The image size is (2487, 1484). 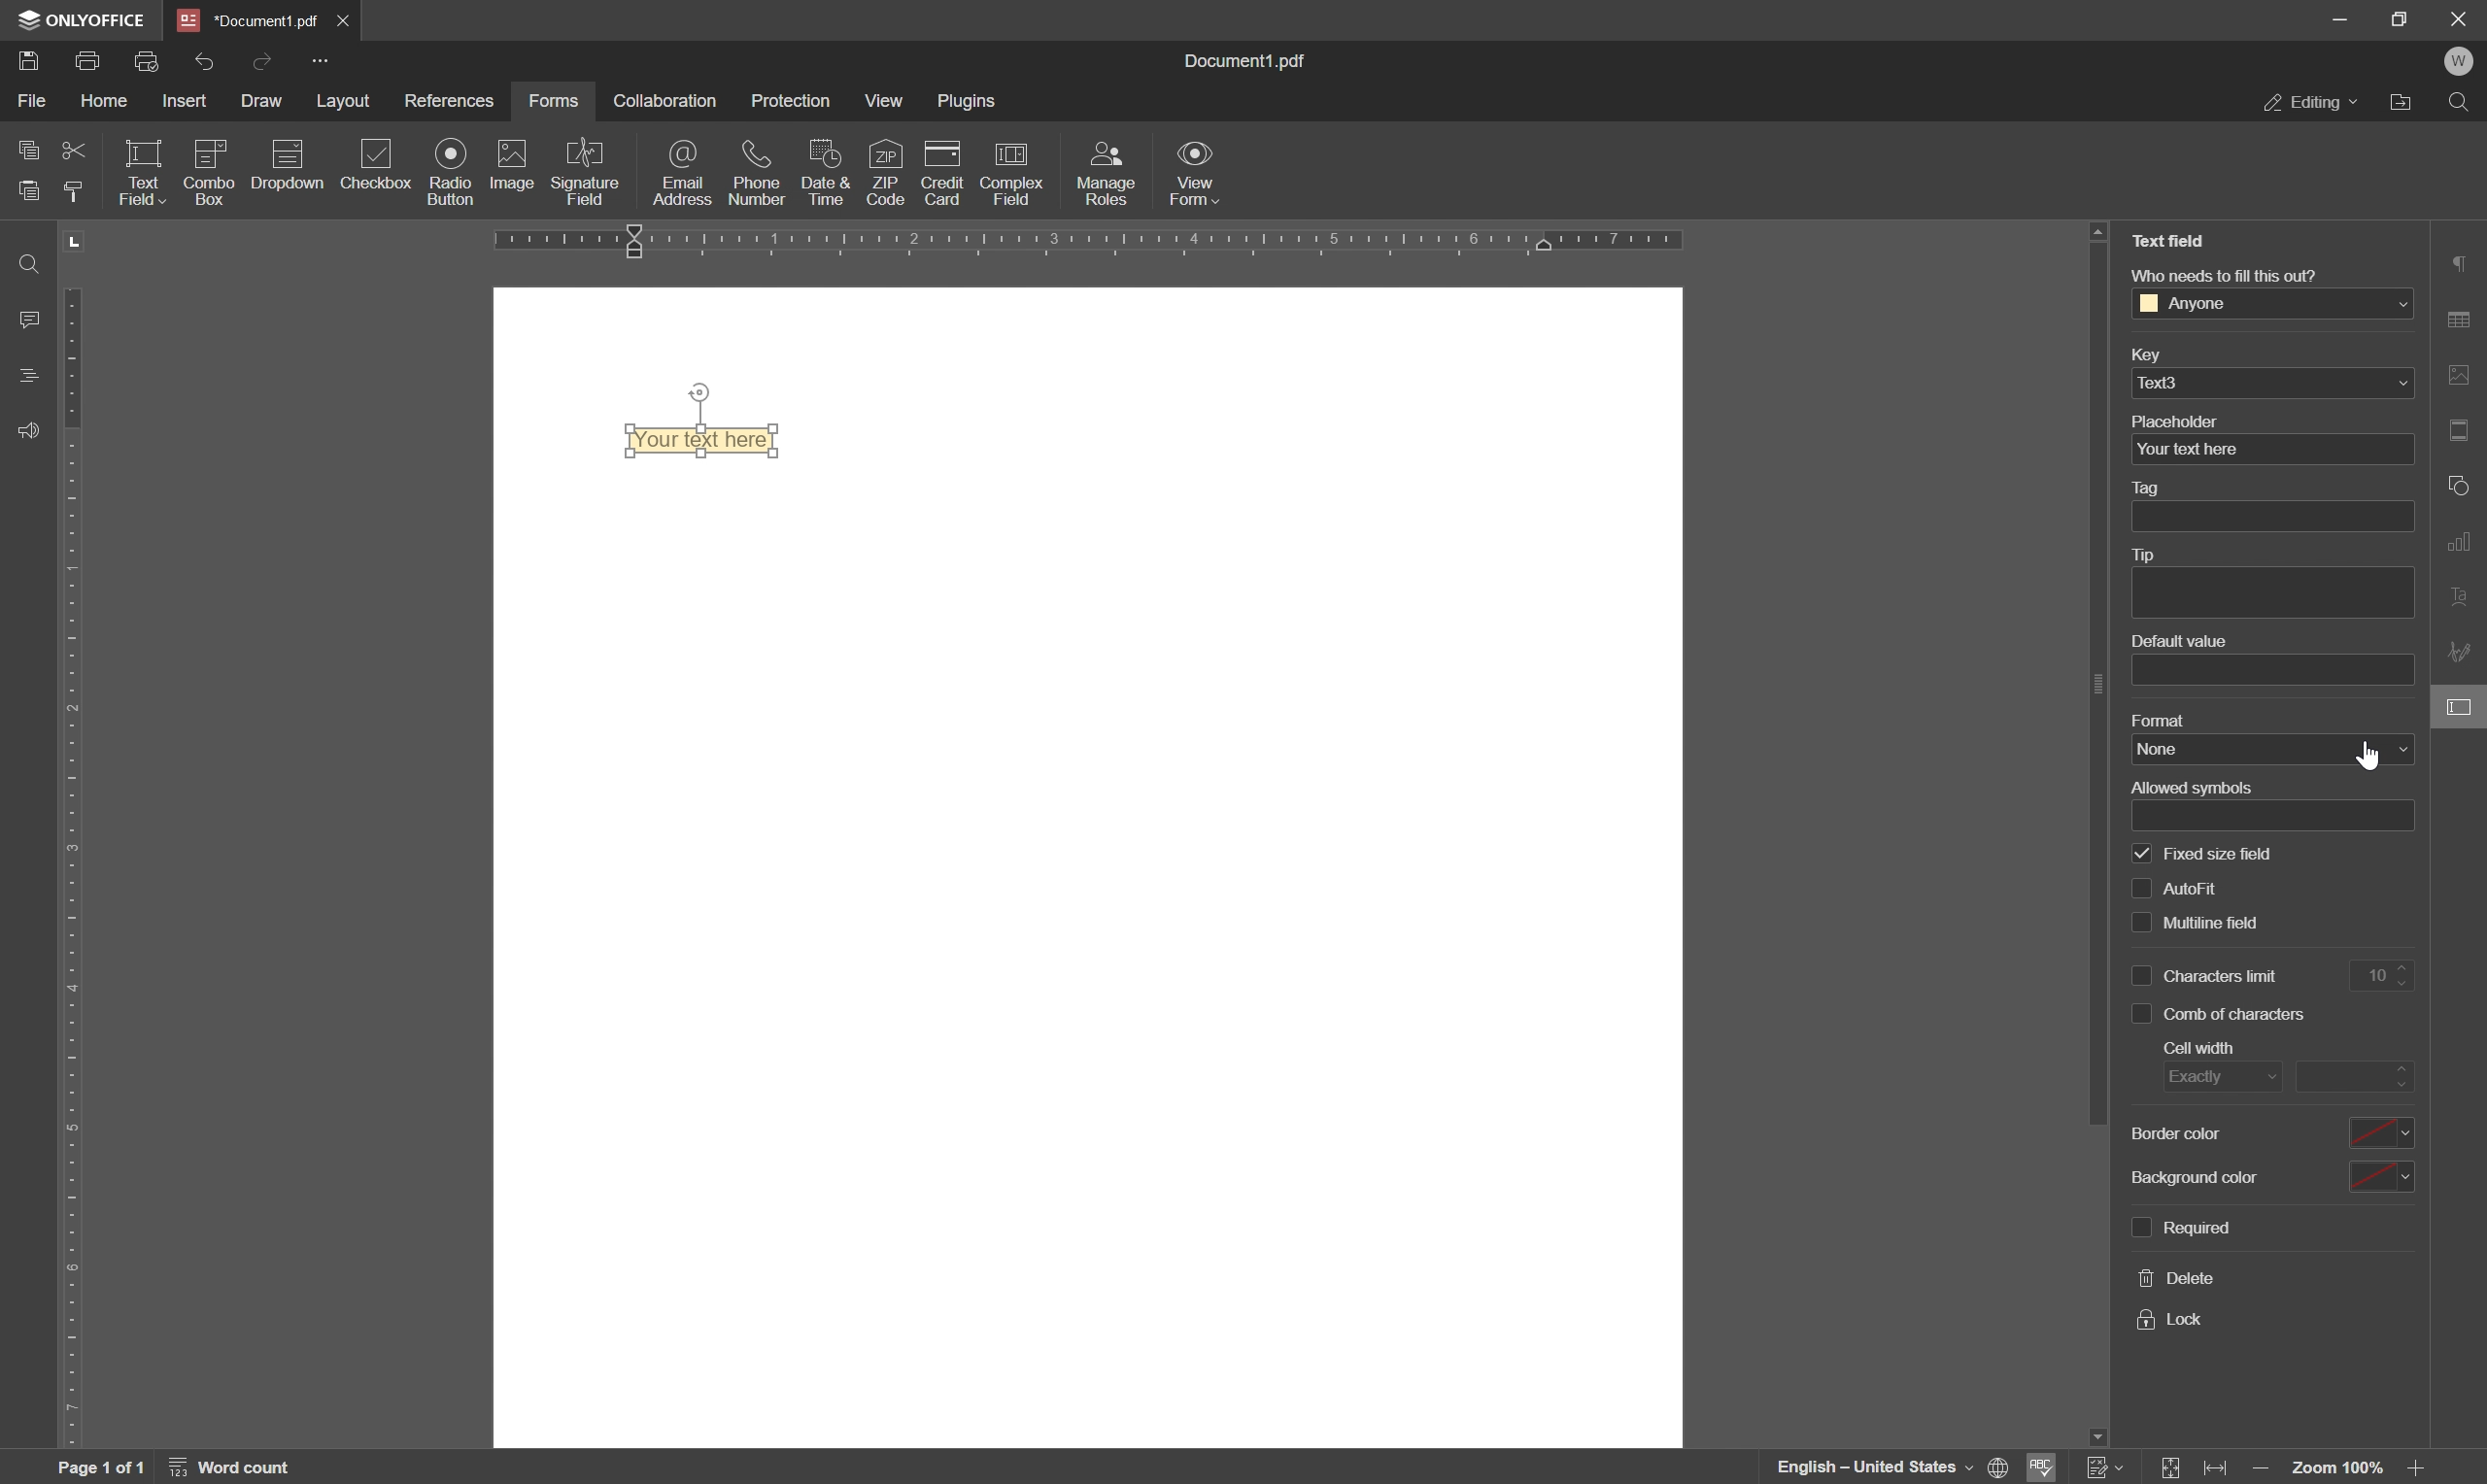 What do you see at coordinates (2461, 62) in the screenshot?
I see `welcome` at bounding box center [2461, 62].